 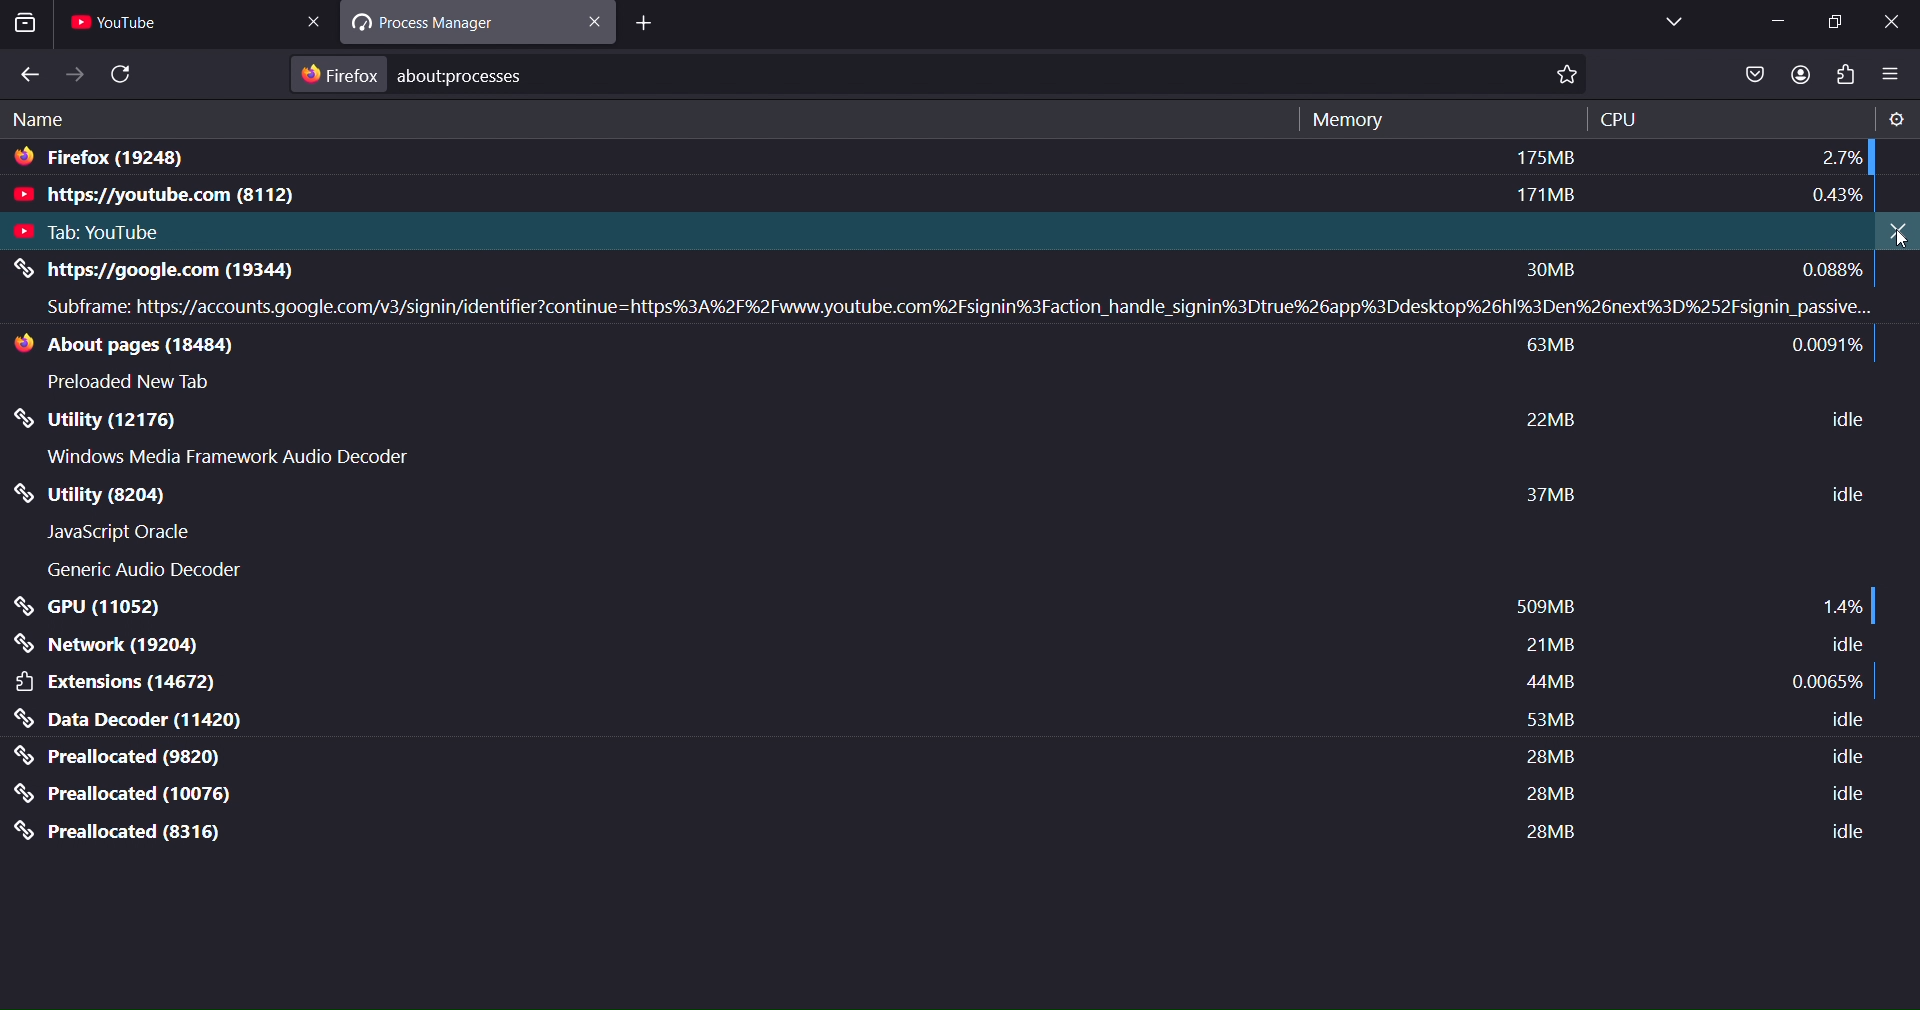 I want to click on list all tabs, so click(x=1671, y=22).